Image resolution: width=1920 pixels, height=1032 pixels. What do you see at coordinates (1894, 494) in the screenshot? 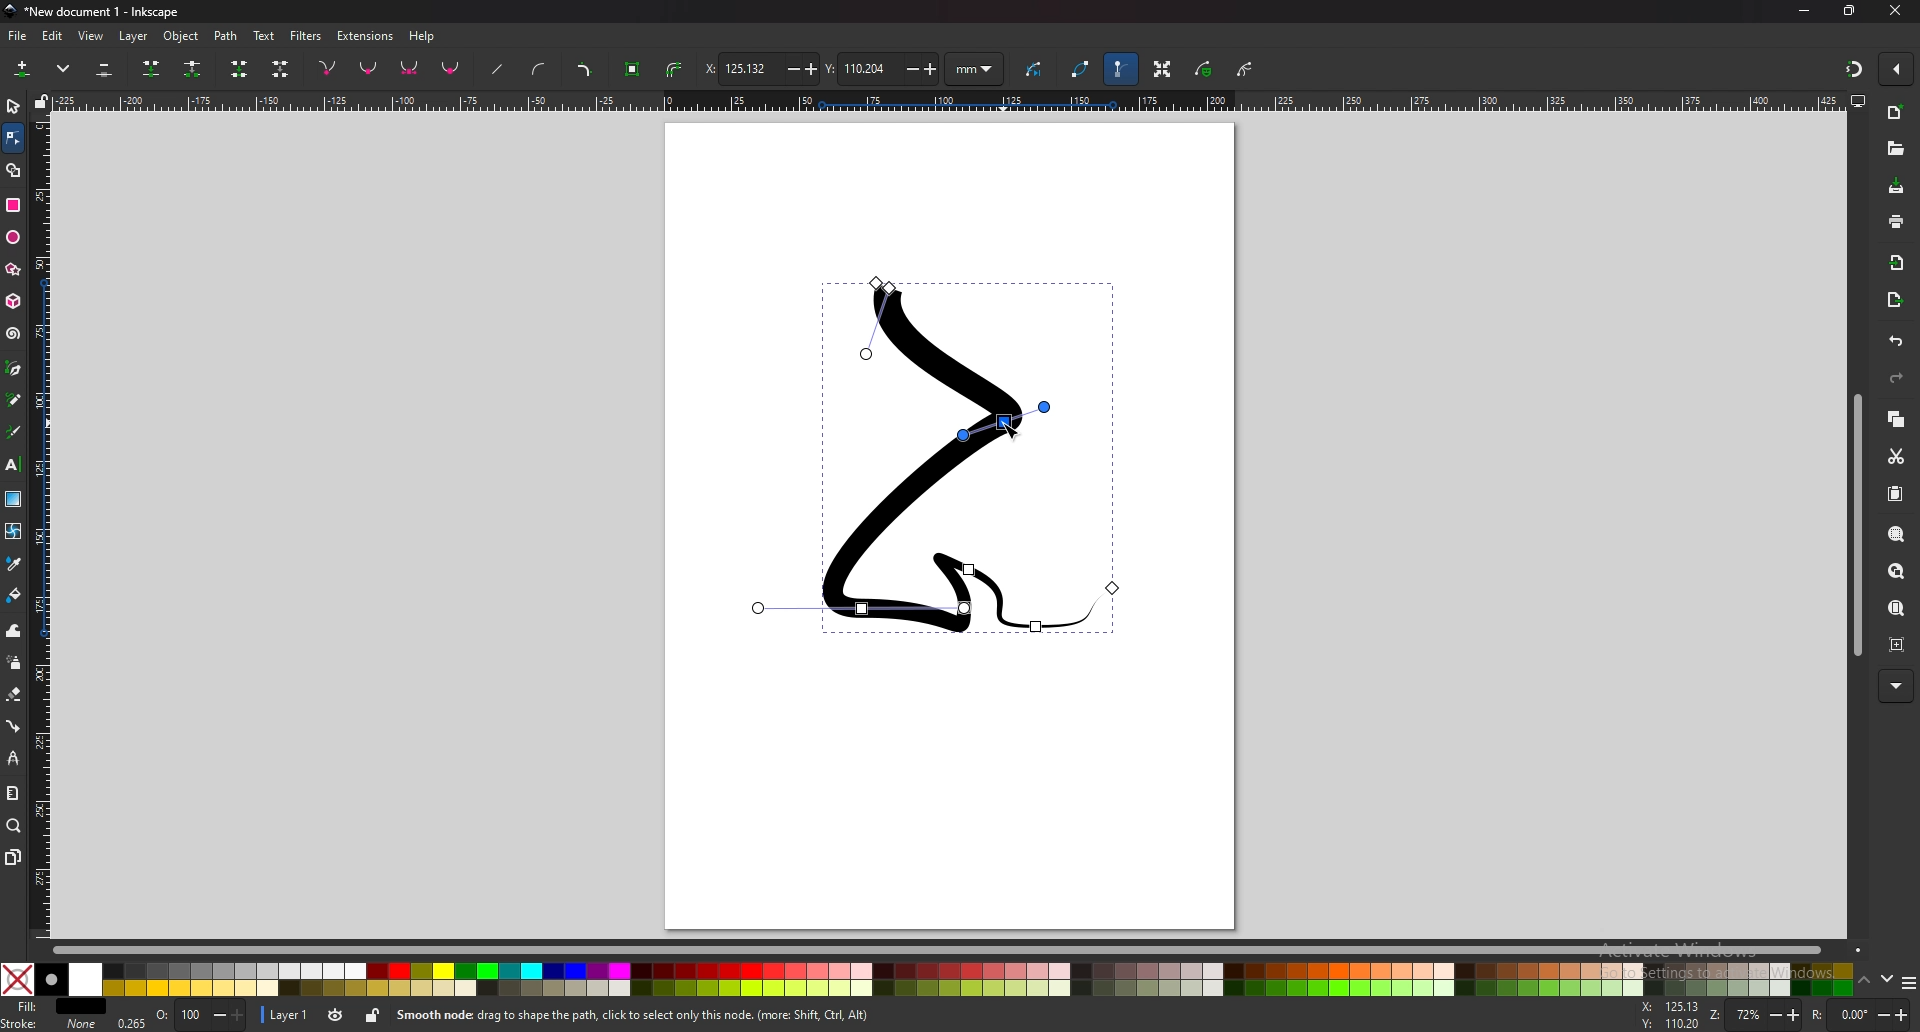
I see `paste` at bounding box center [1894, 494].